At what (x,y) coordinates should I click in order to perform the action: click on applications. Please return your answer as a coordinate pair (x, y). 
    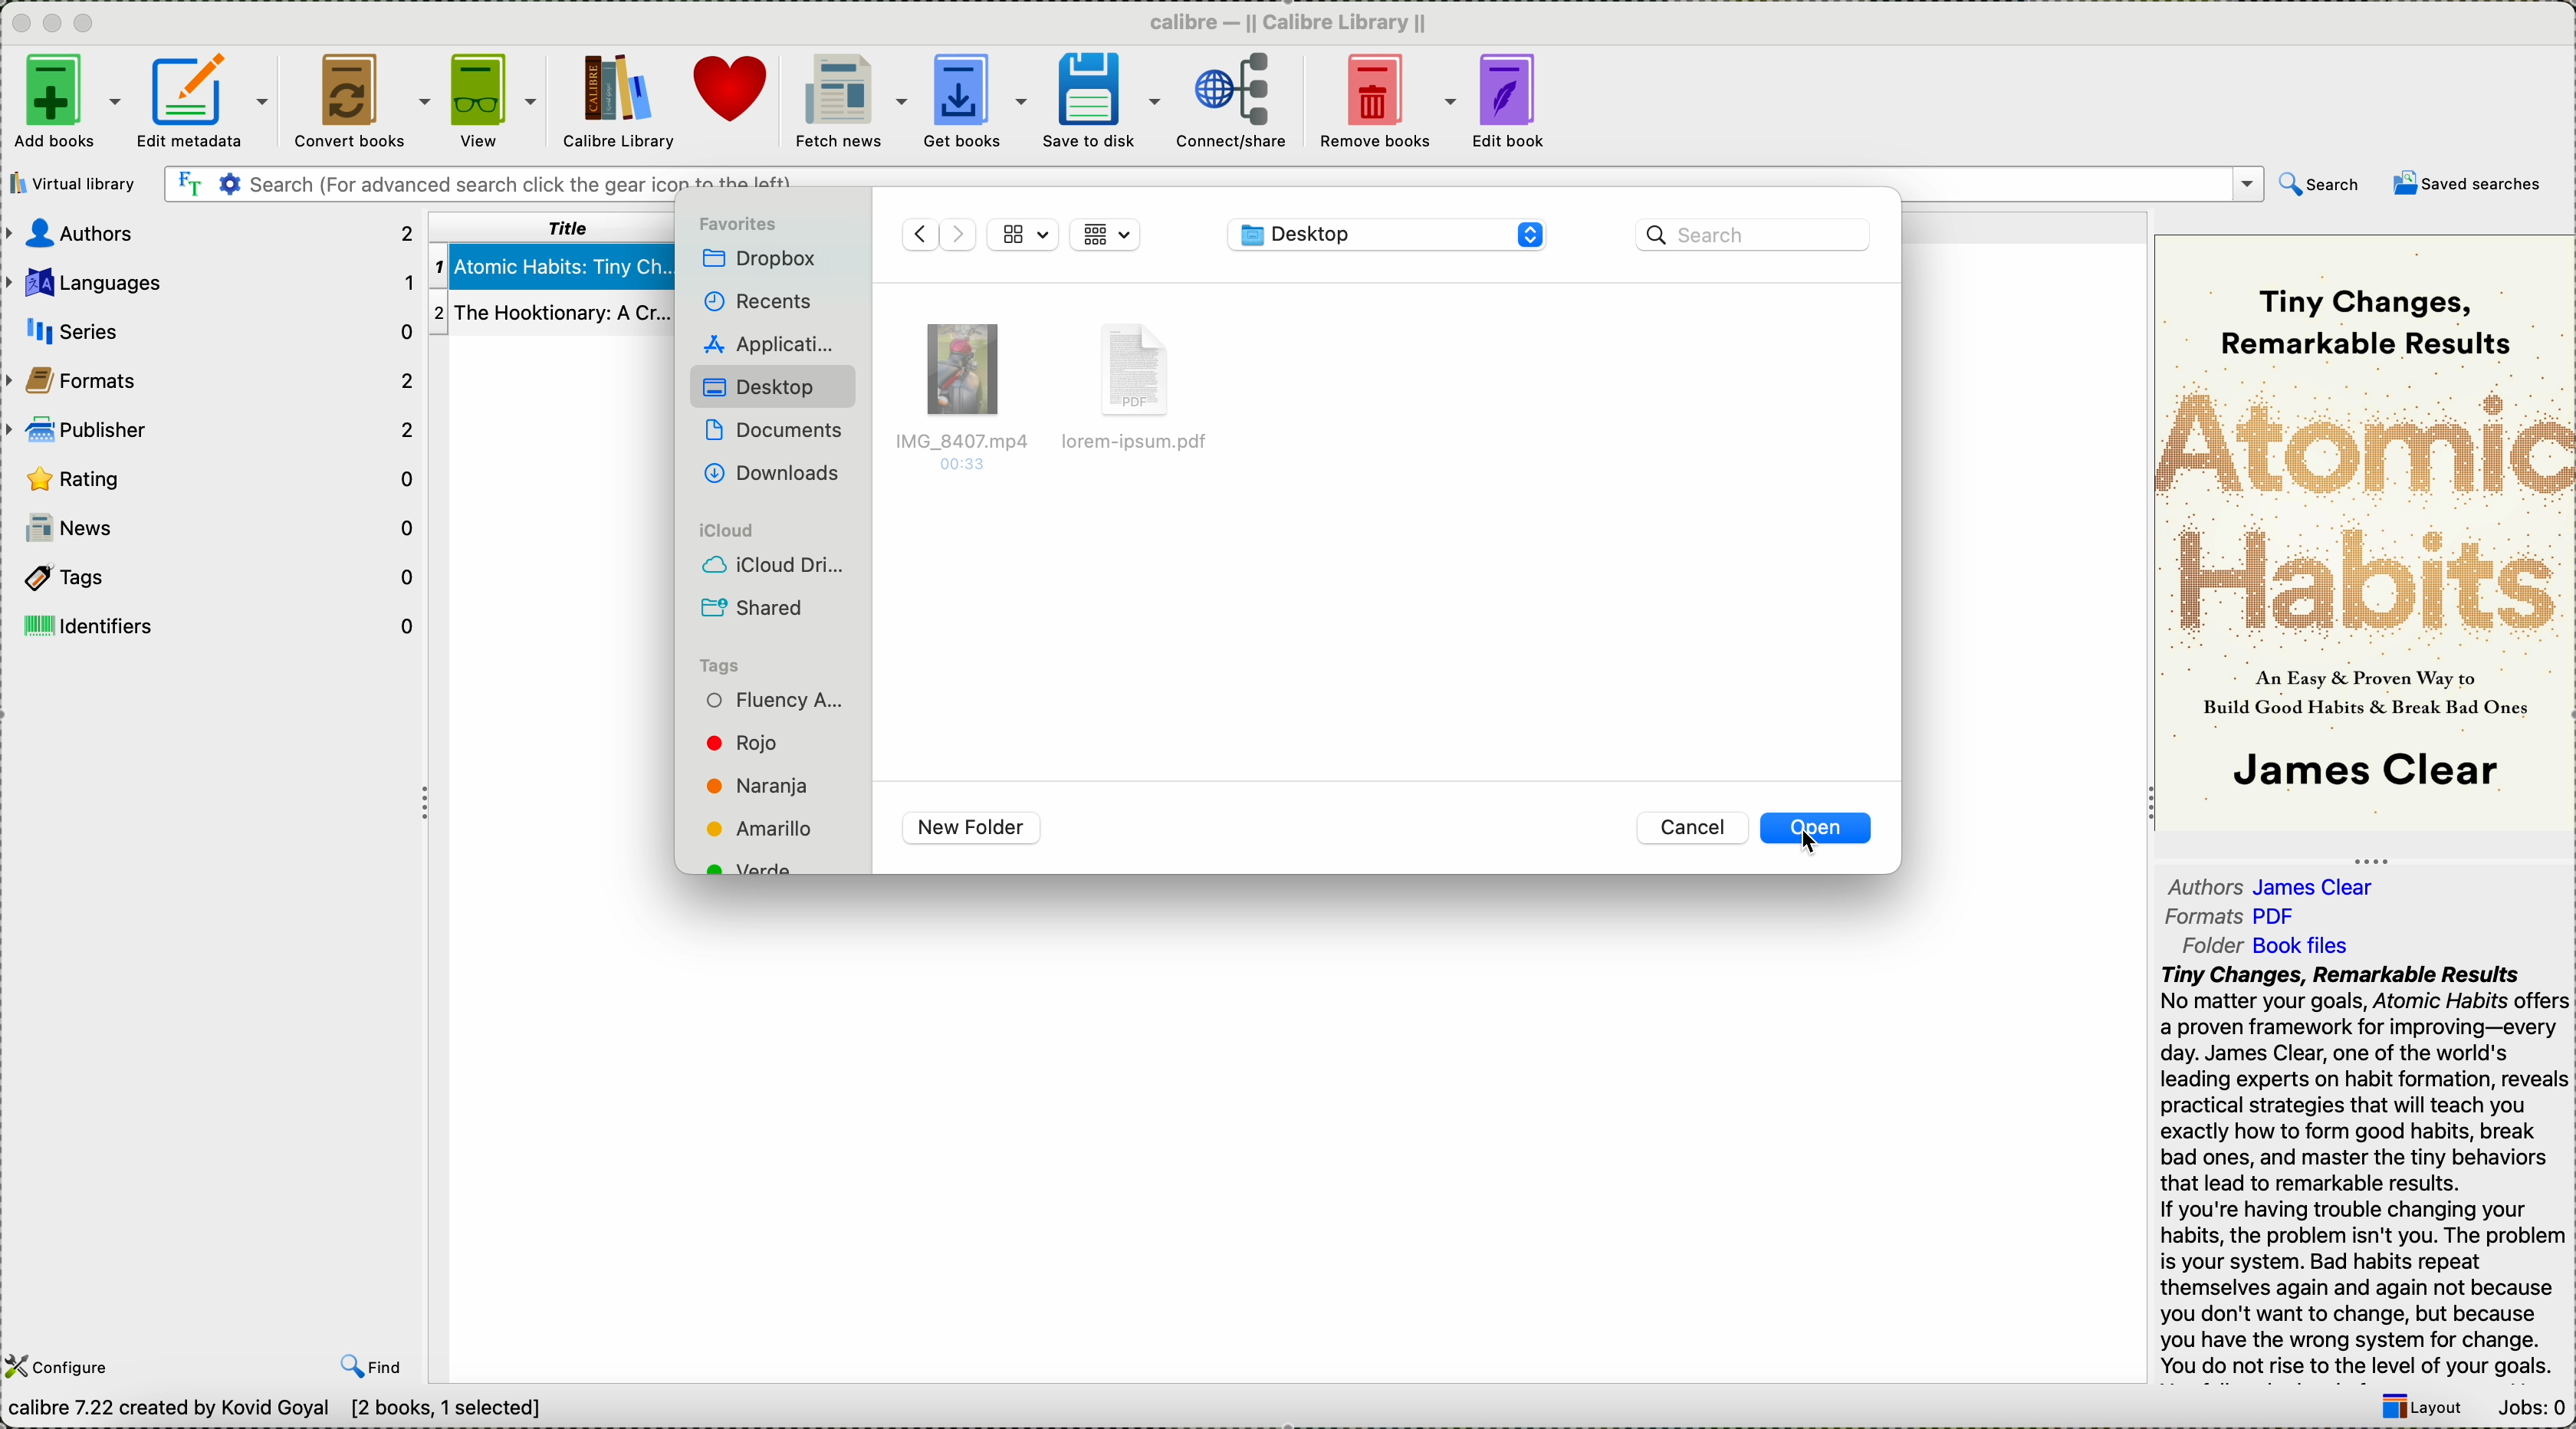
    Looking at the image, I should click on (773, 343).